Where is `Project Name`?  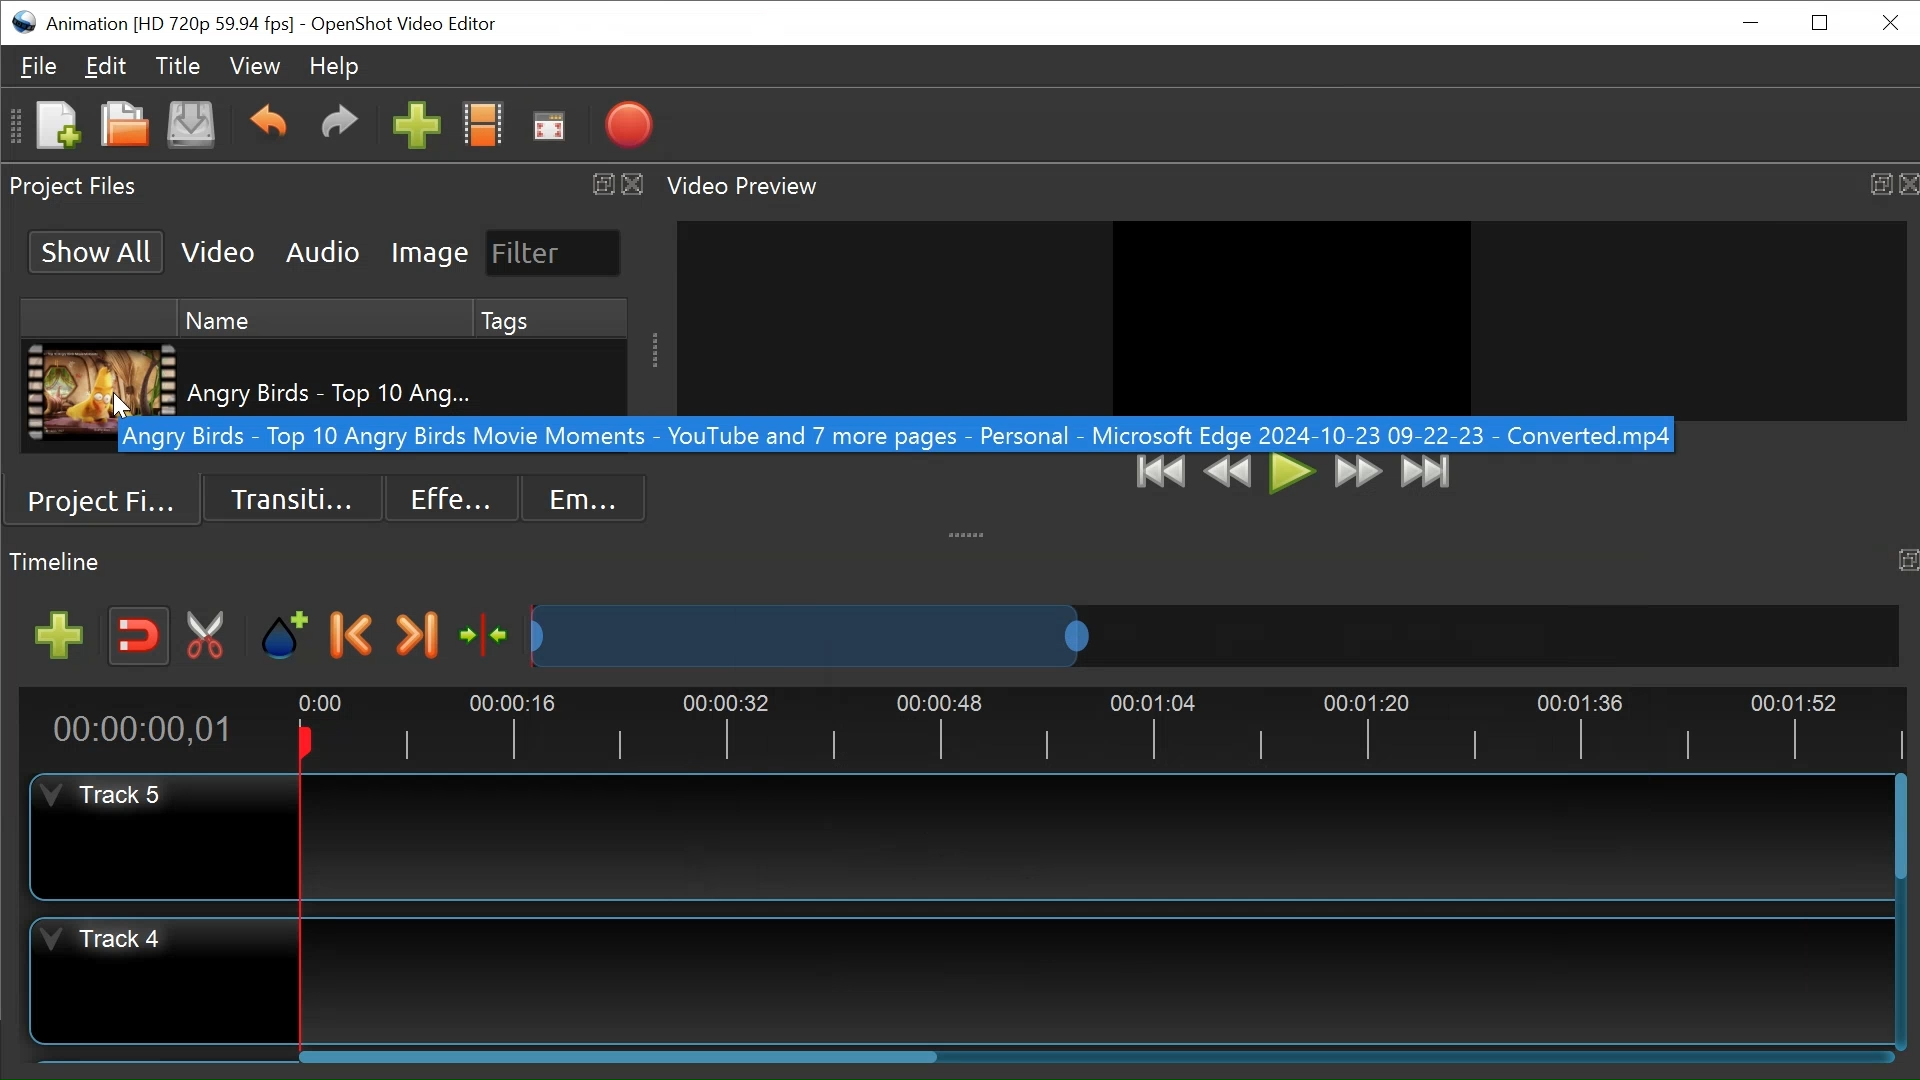
Project Name is located at coordinates (170, 26).